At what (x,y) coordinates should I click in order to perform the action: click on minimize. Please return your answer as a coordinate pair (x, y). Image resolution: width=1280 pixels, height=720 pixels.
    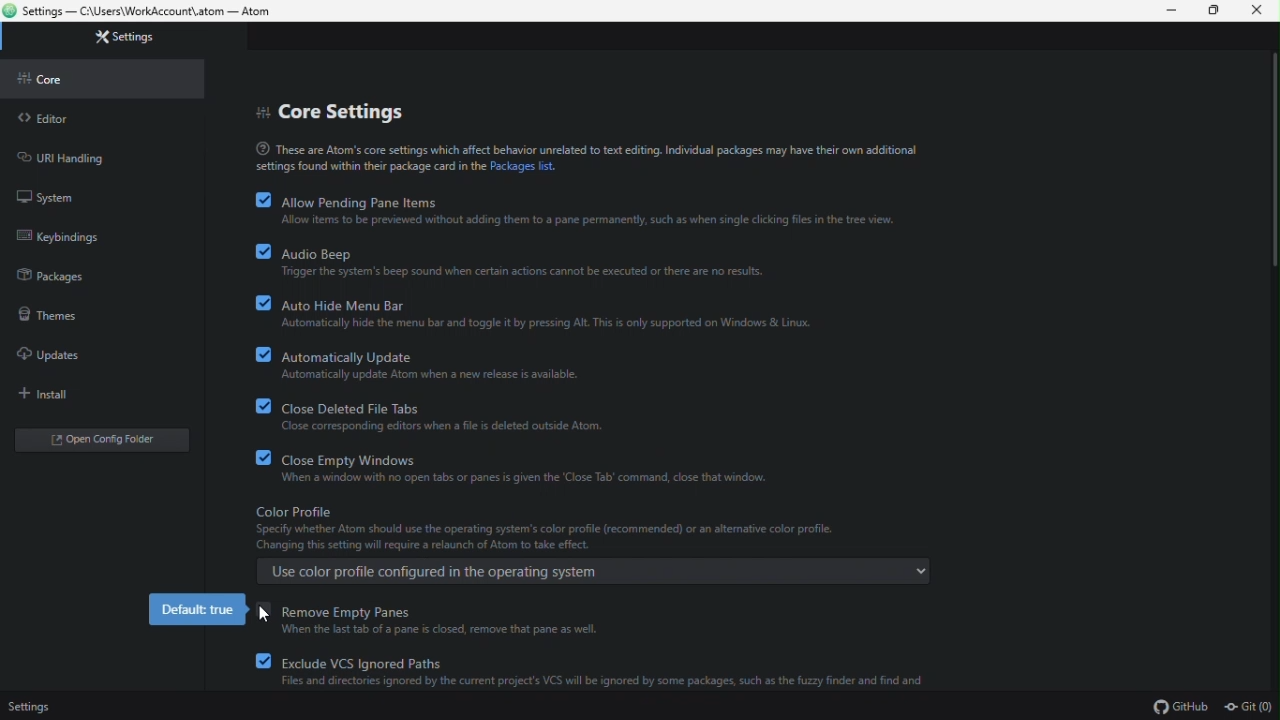
    Looking at the image, I should click on (1173, 11).